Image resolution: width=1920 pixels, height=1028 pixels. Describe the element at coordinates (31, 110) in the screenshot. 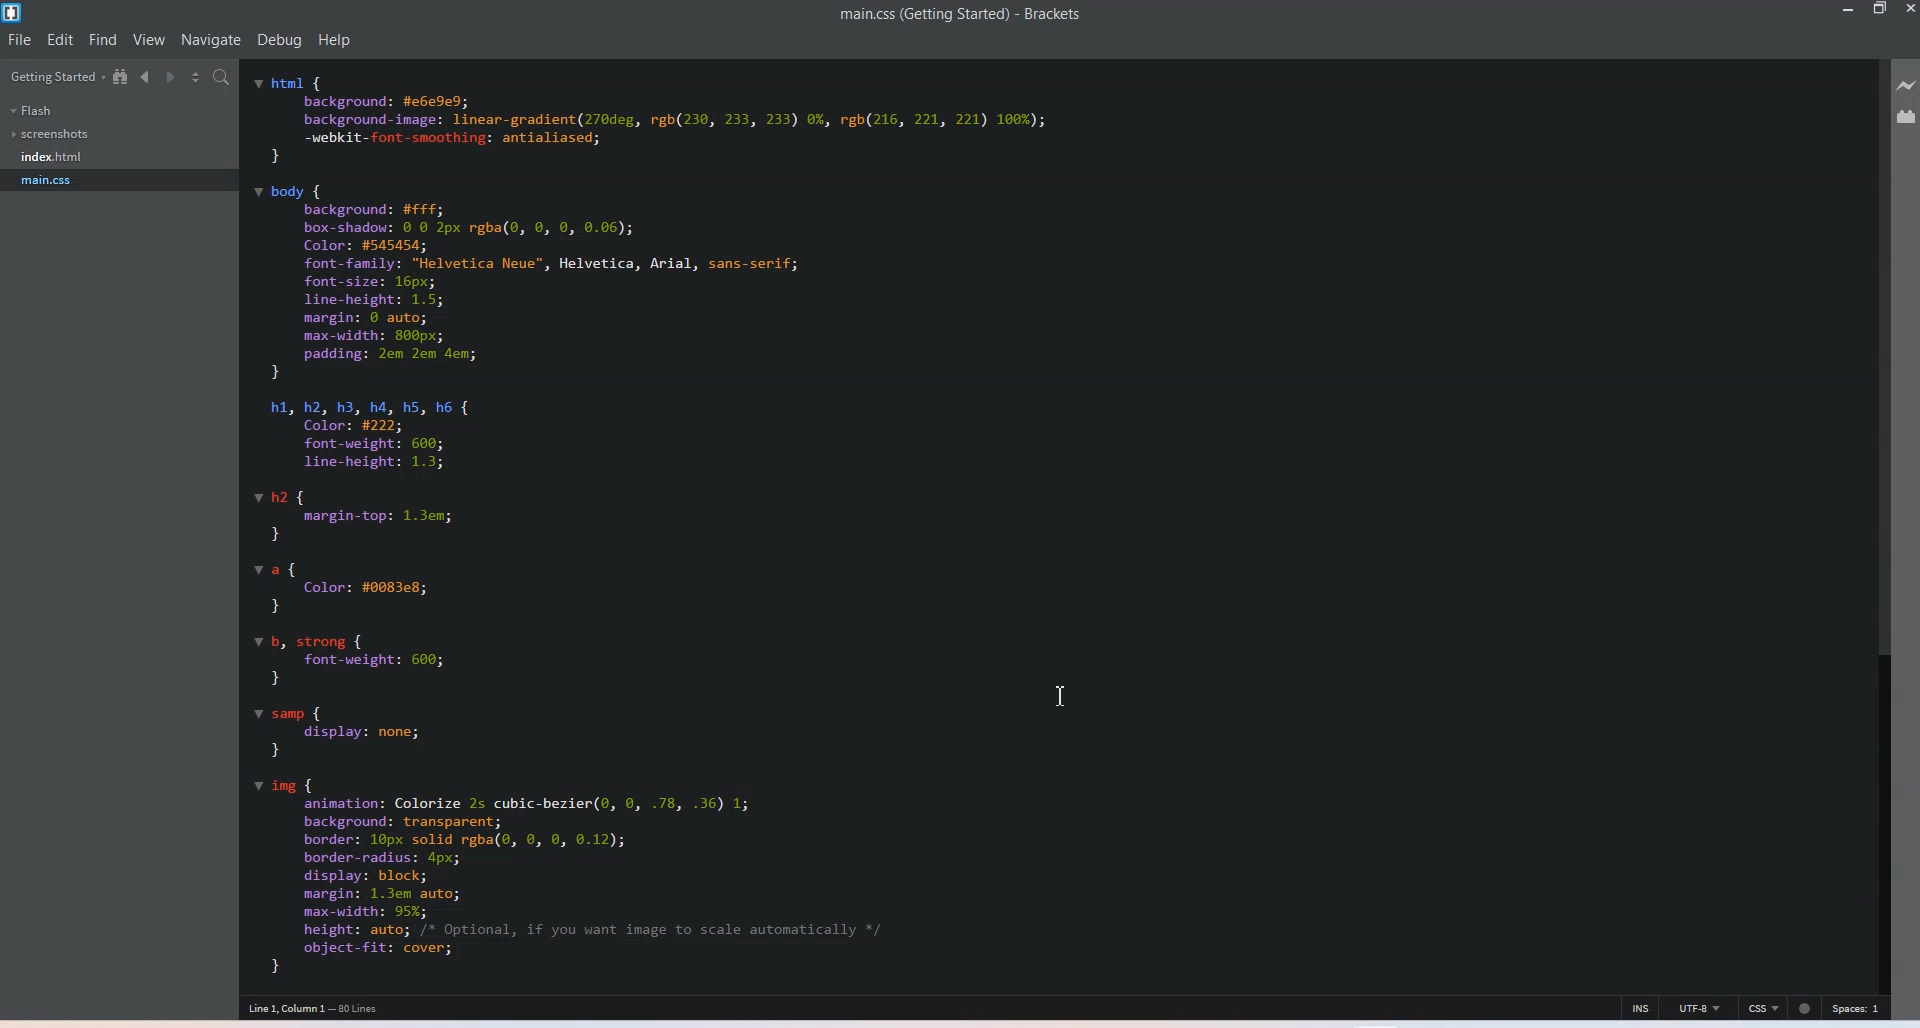

I see `Flash` at that location.